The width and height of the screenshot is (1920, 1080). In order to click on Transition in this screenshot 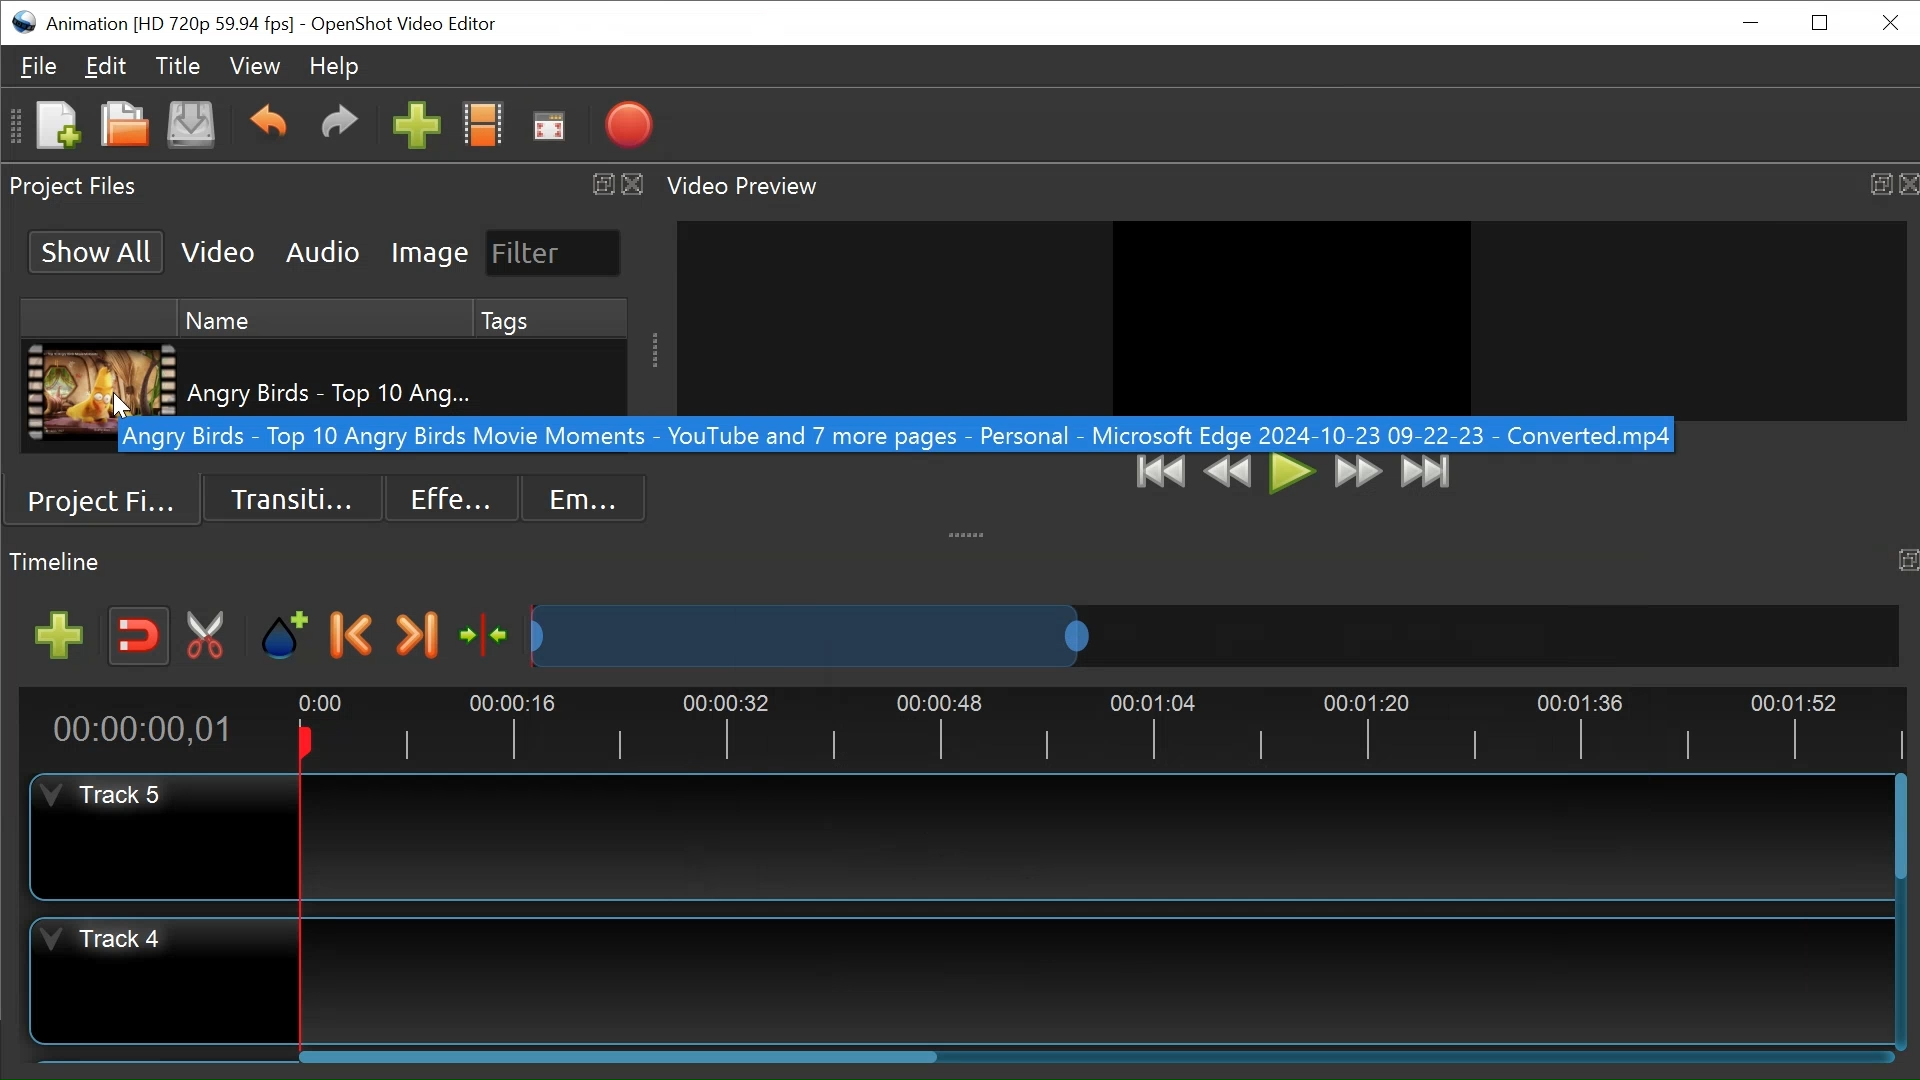, I will do `click(292, 499)`.